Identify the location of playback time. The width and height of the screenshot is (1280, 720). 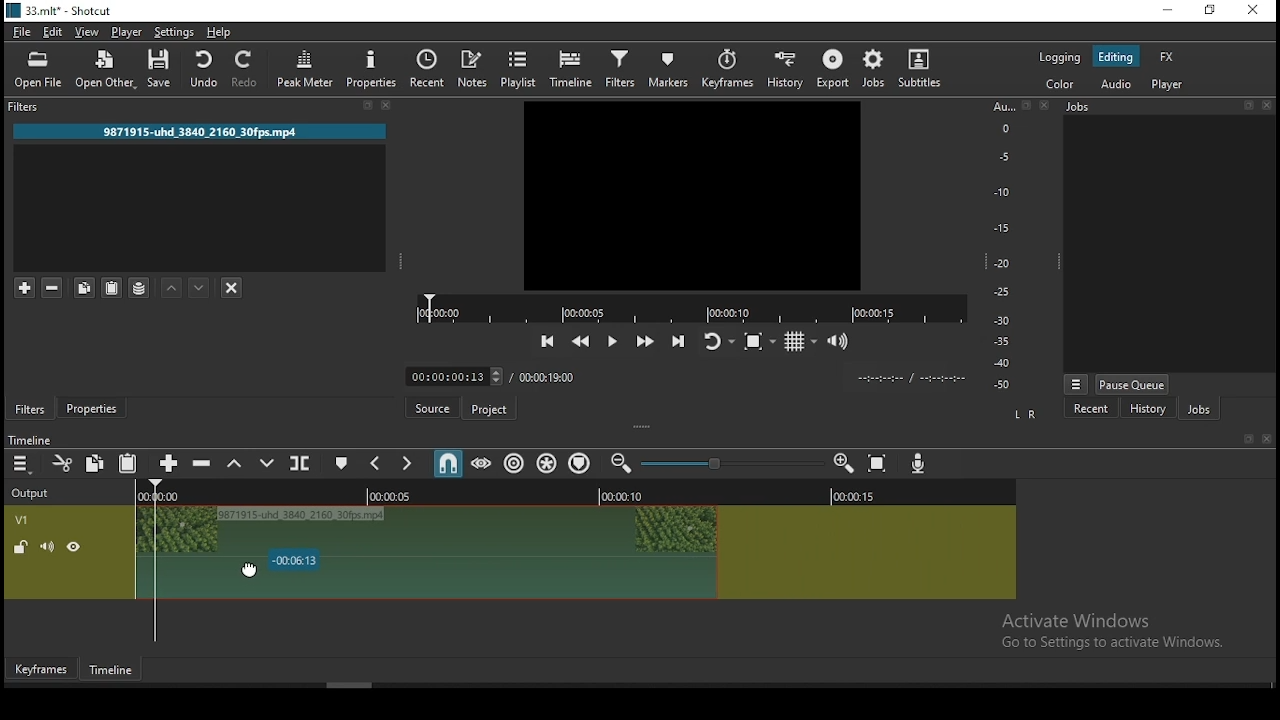
(686, 307).